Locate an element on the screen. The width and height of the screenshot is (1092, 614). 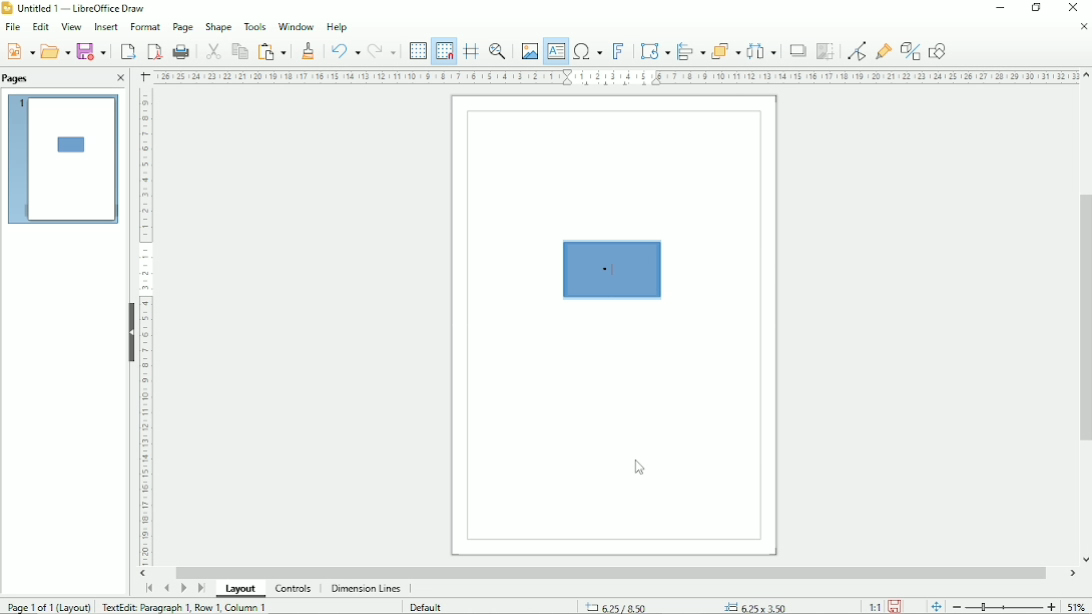
Open is located at coordinates (54, 51).